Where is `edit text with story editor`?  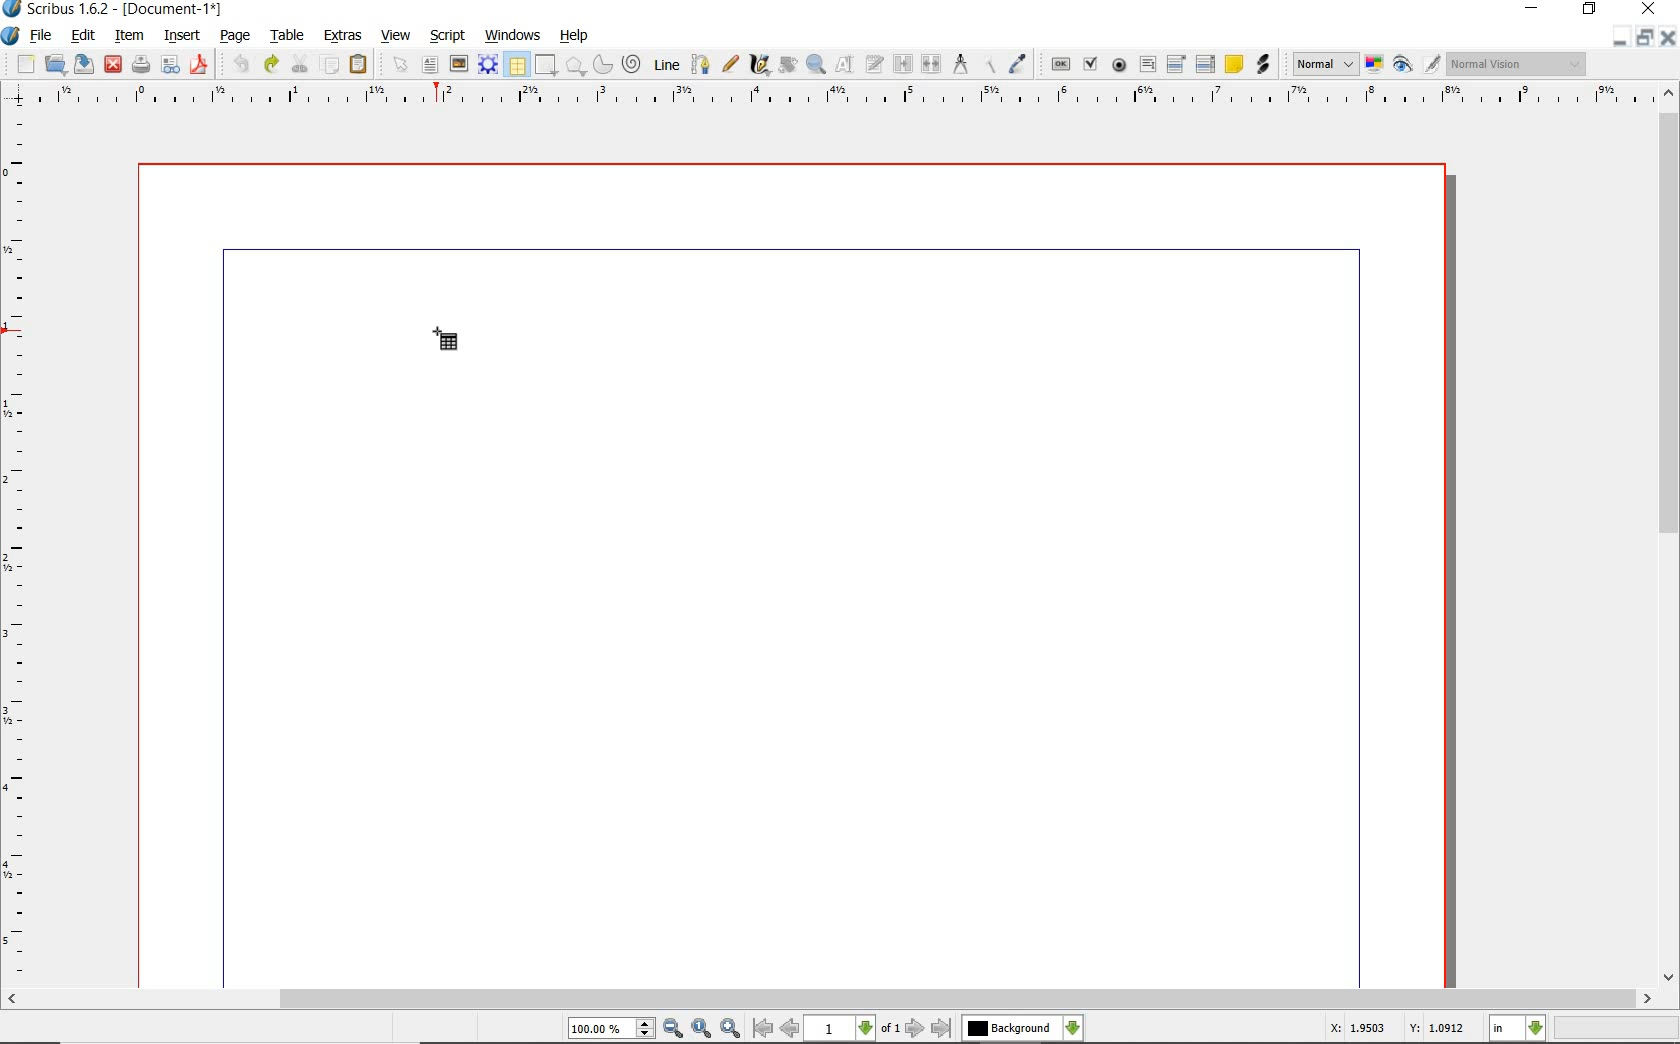 edit text with story editor is located at coordinates (875, 63).